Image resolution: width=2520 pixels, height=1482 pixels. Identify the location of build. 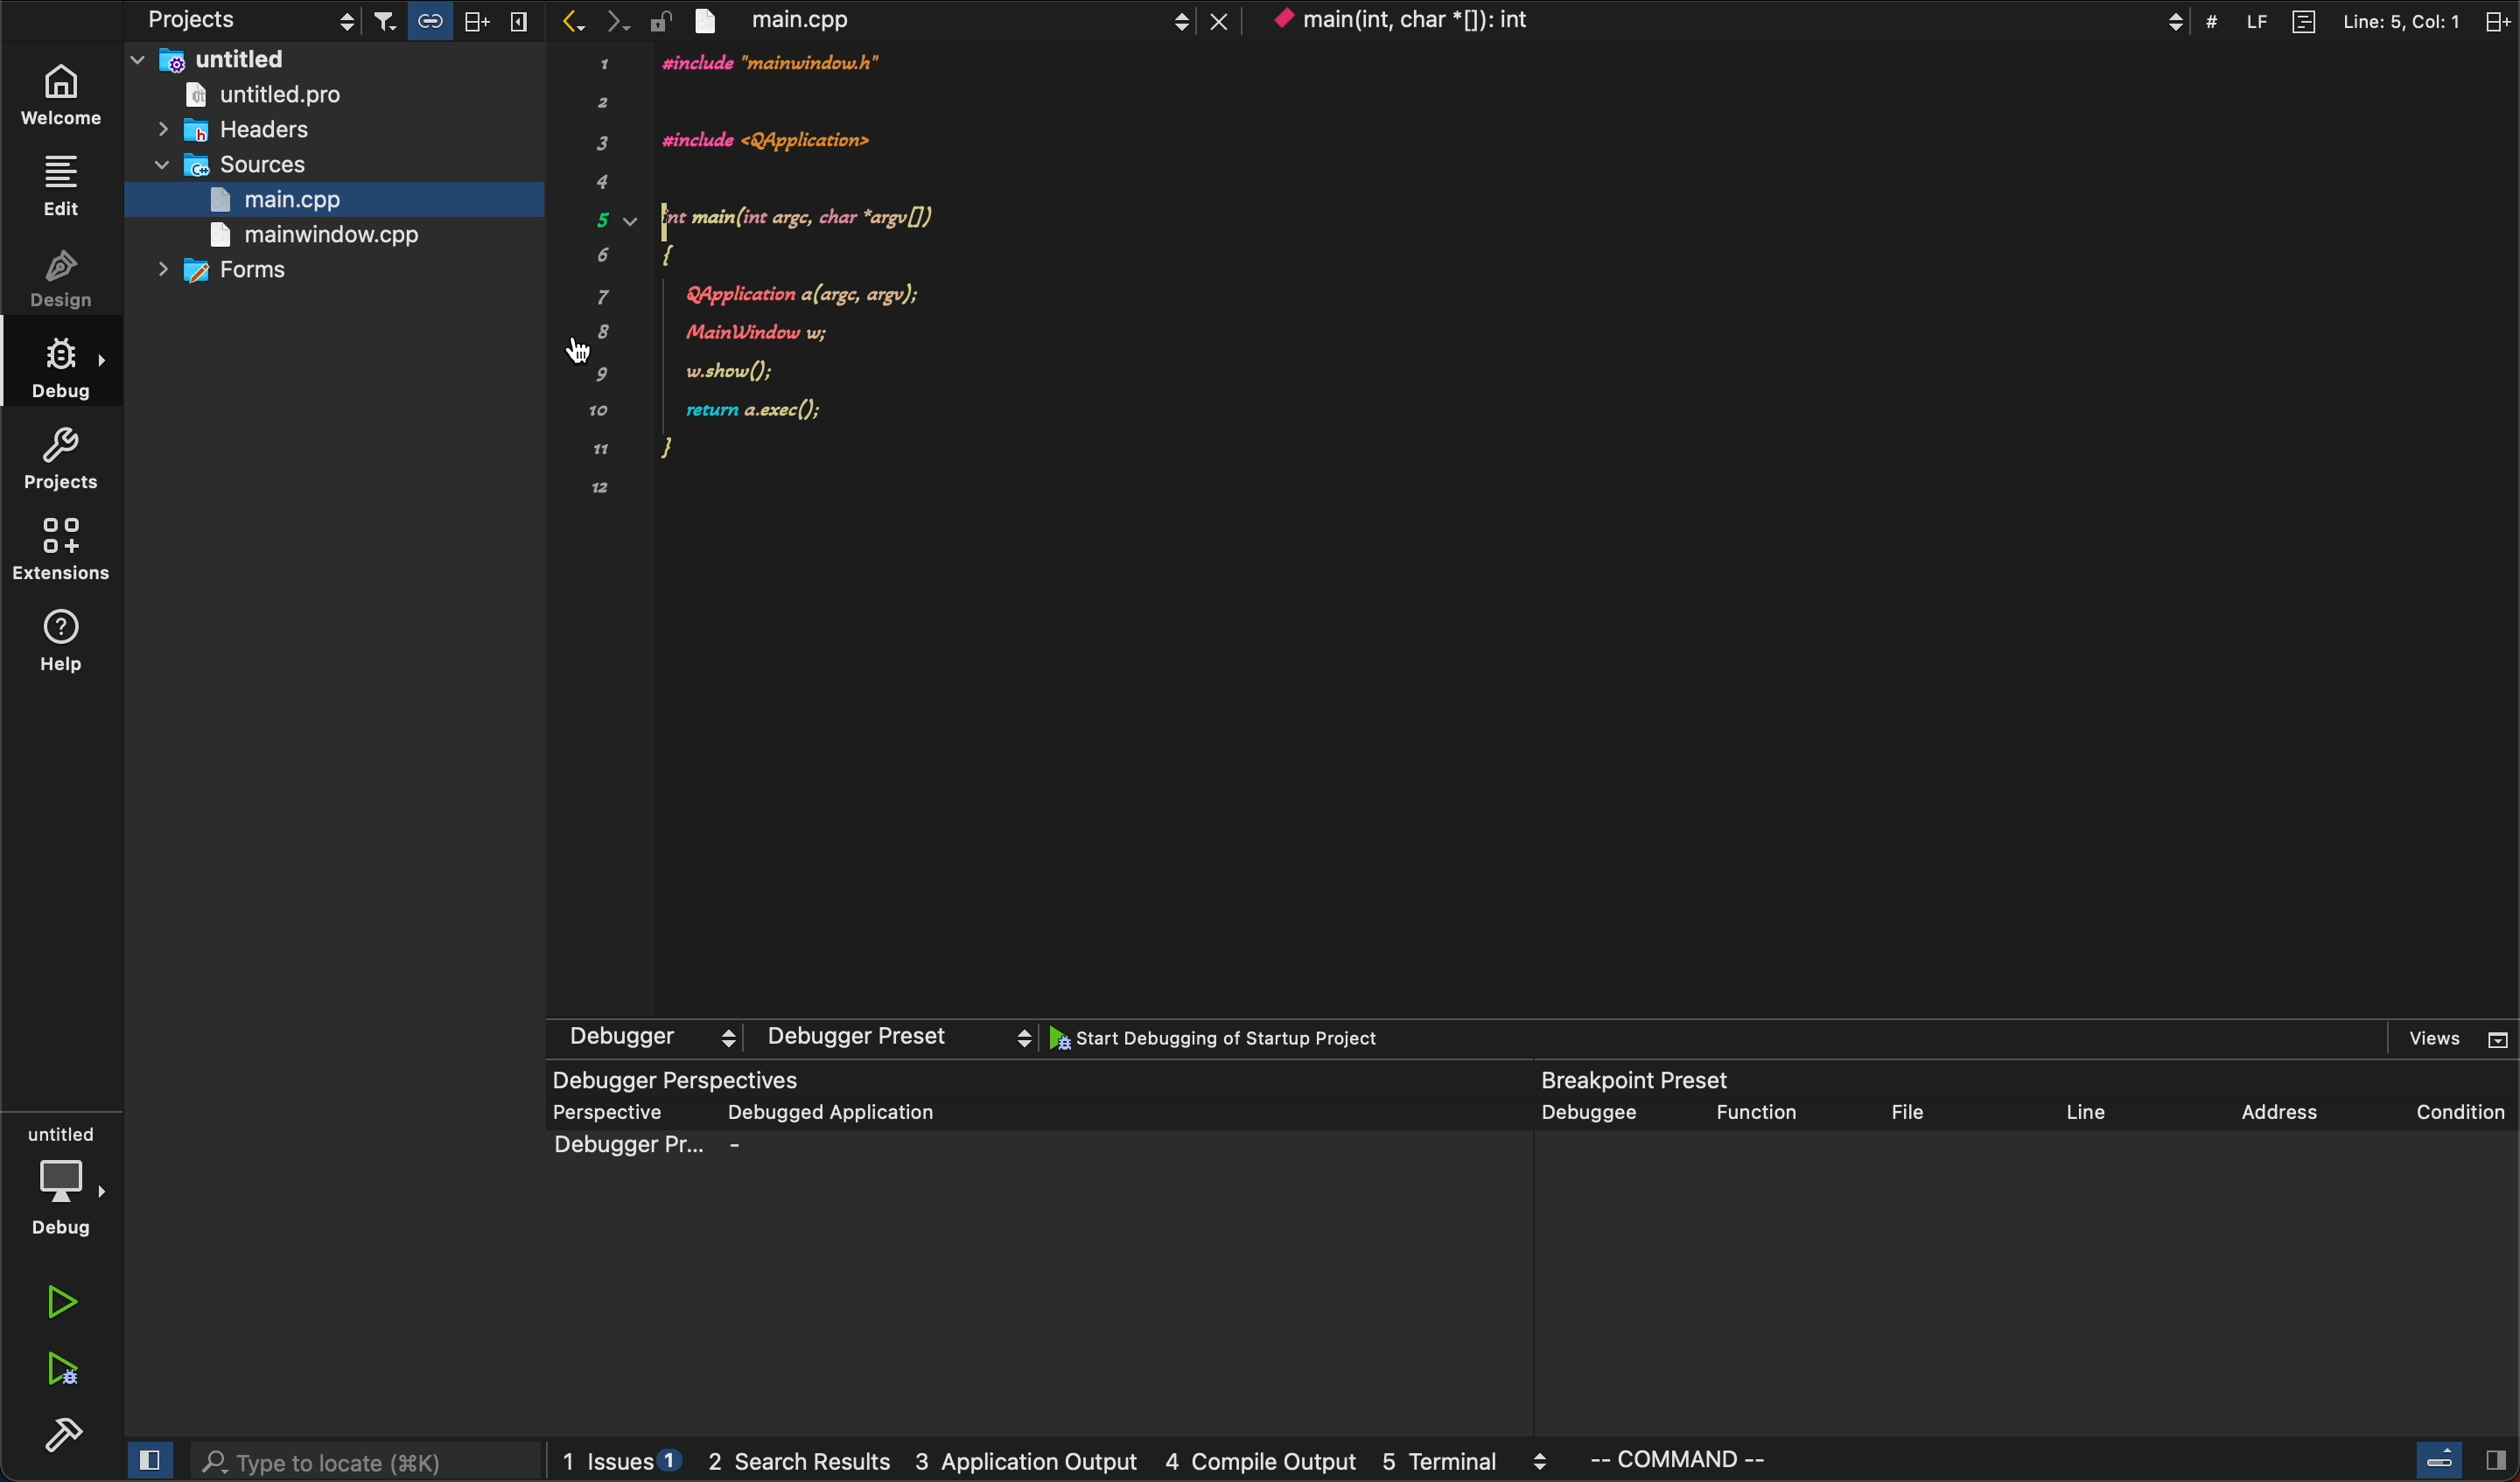
(53, 1431).